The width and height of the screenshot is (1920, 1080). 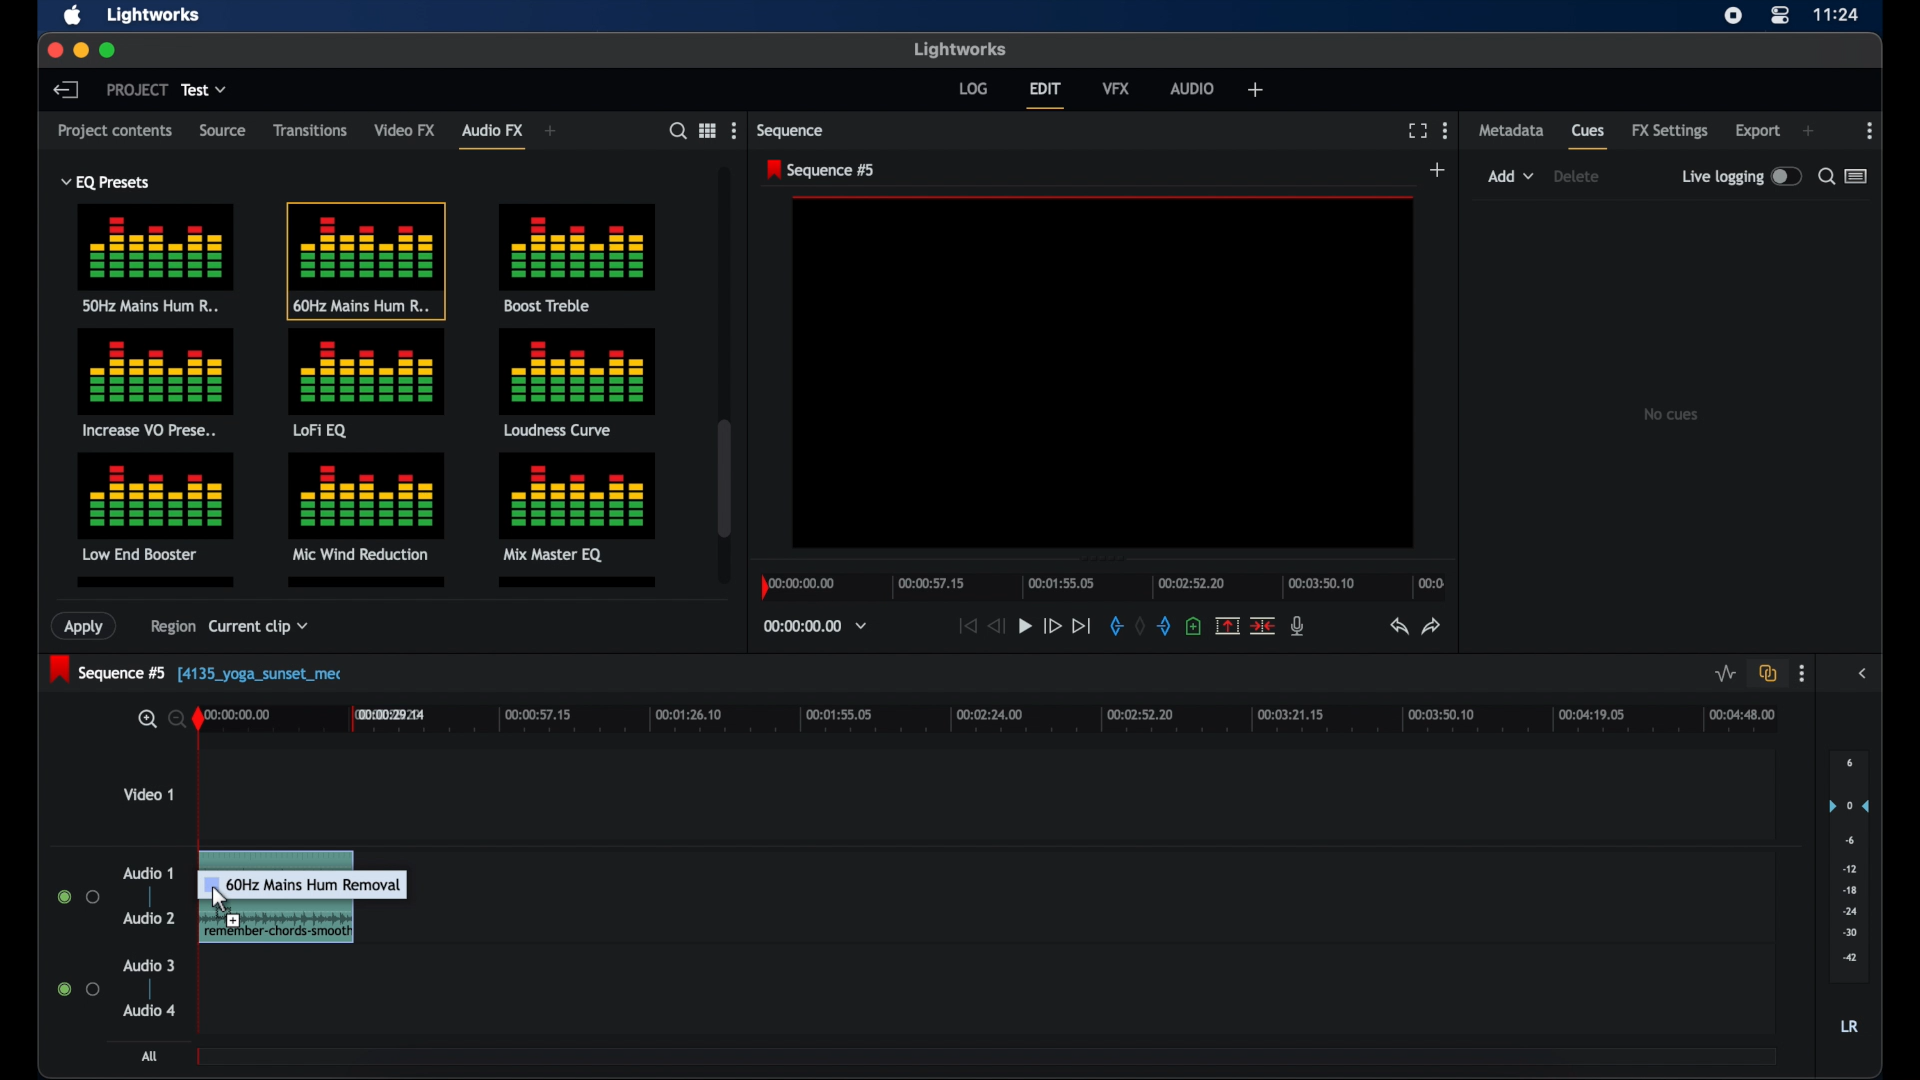 What do you see at coordinates (173, 718) in the screenshot?
I see `zoom out` at bounding box center [173, 718].